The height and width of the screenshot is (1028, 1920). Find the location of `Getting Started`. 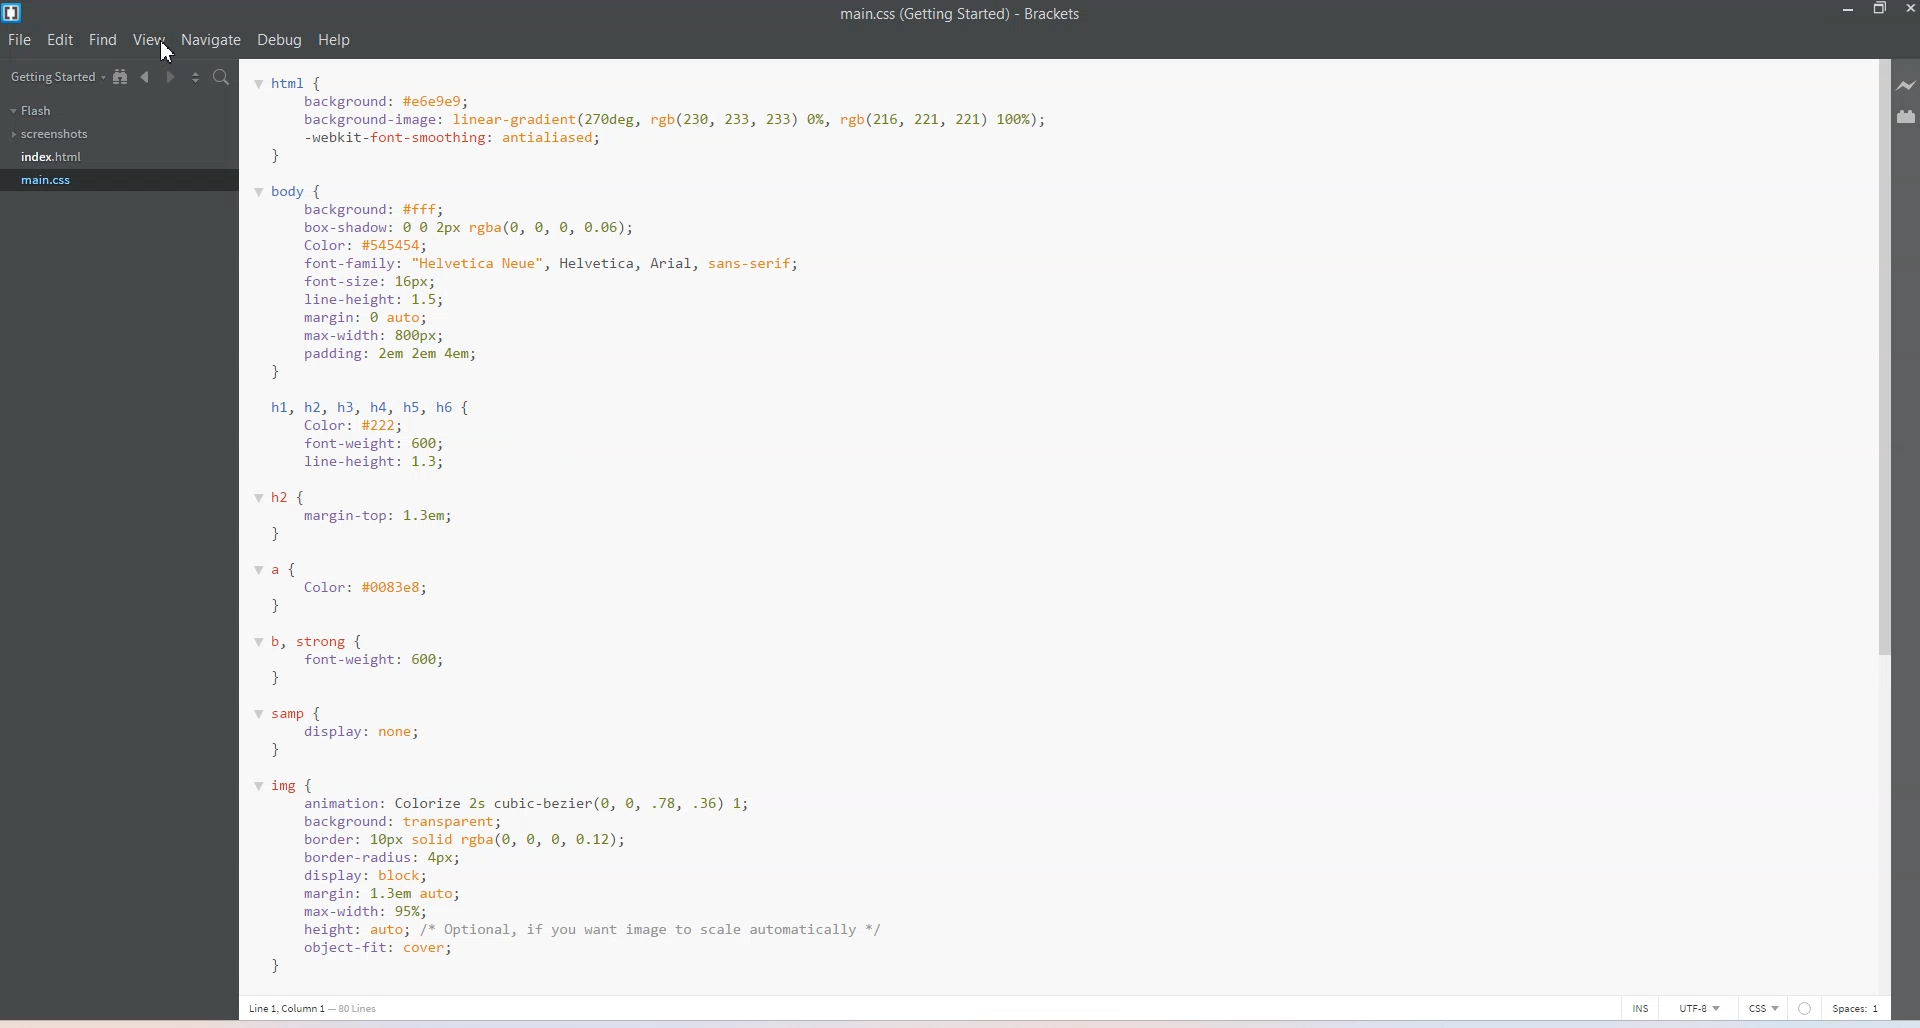

Getting Started is located at coordinates (58, 78).